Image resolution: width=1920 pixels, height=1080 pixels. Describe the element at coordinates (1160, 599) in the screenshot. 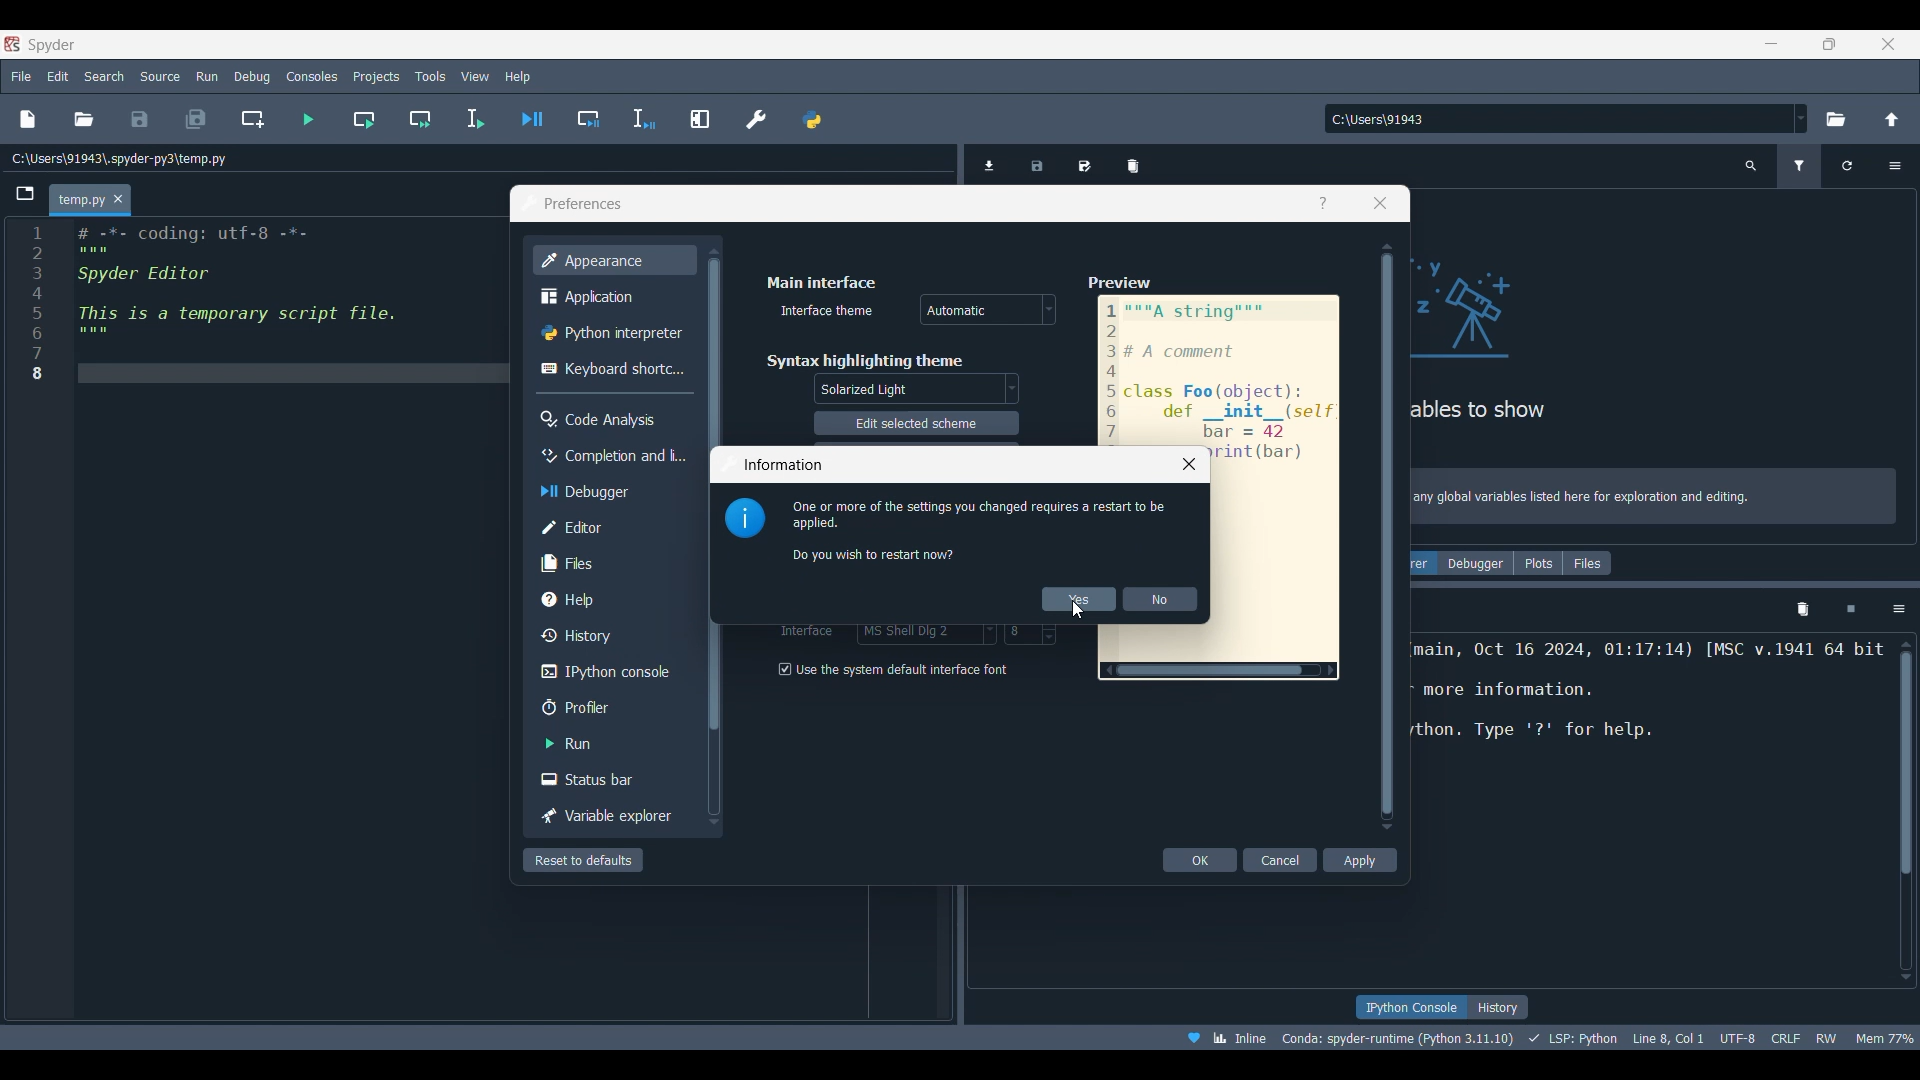

I see `Don't apply` at that location.